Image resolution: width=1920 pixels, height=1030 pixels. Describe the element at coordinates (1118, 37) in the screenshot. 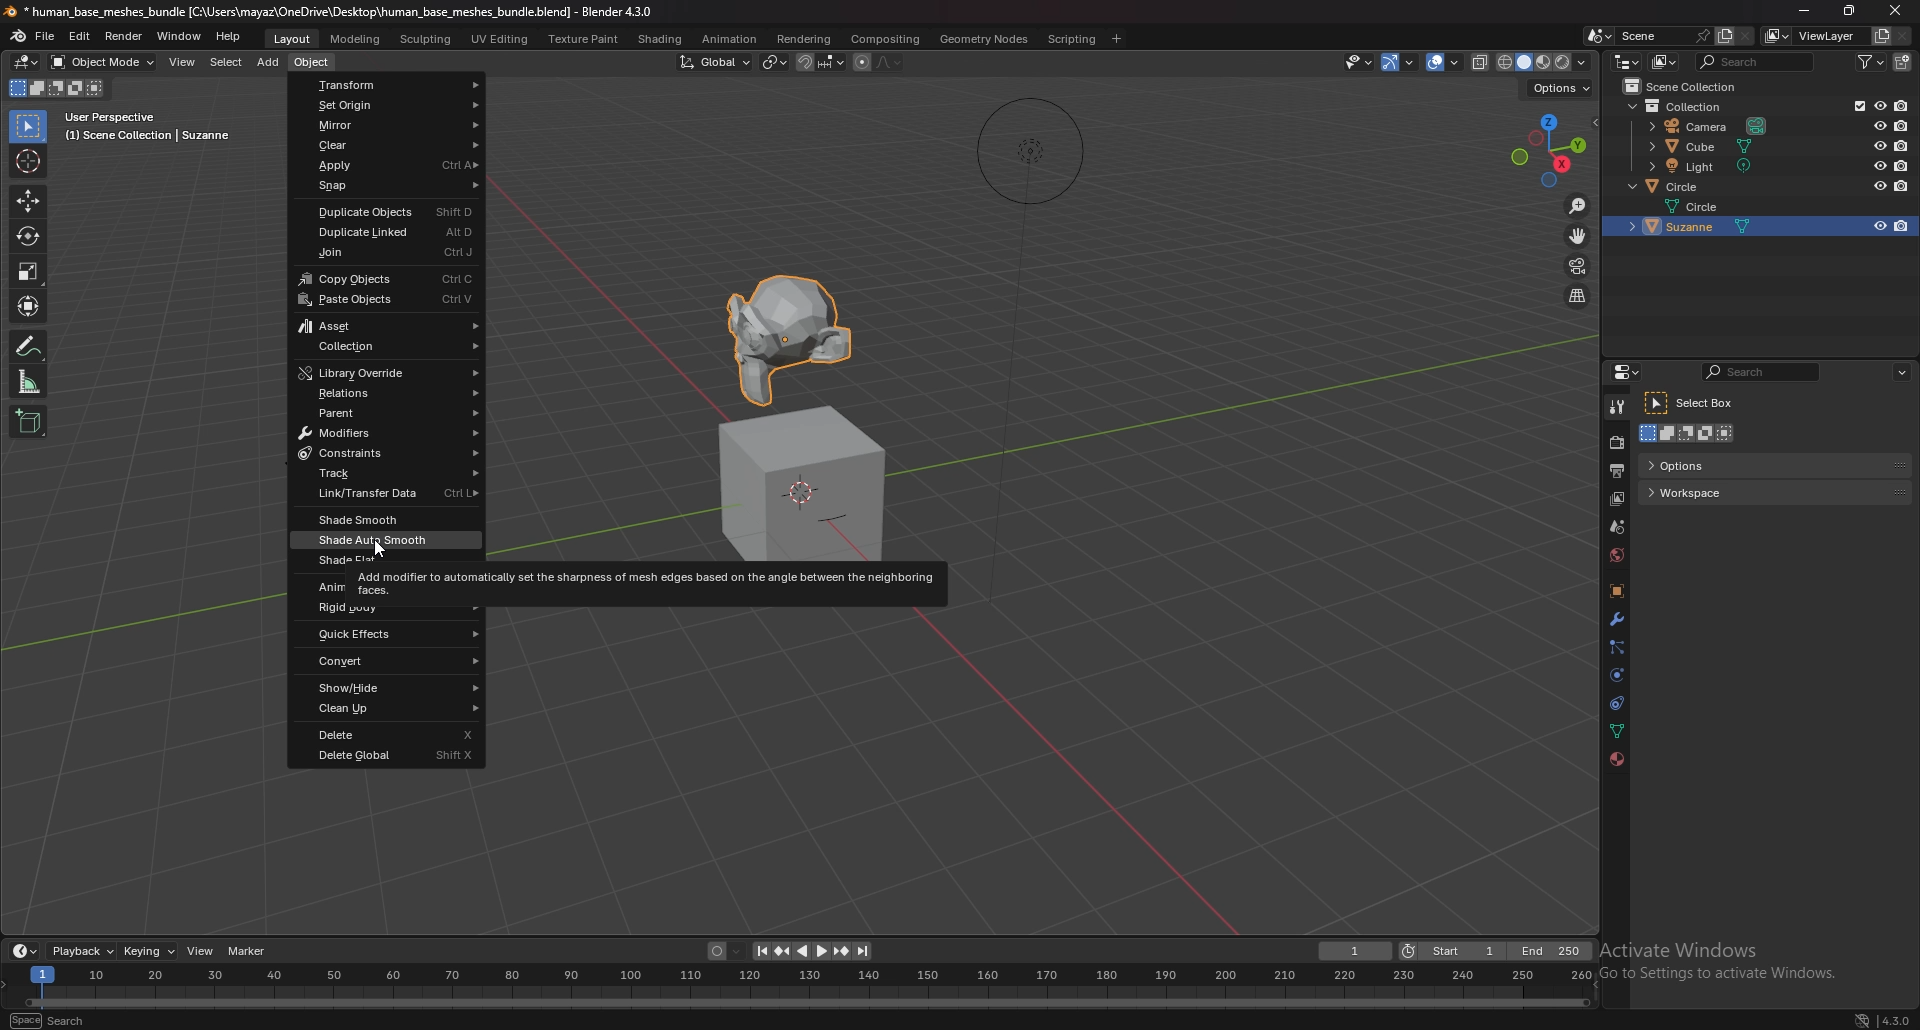

I see `add workspace` at that location.